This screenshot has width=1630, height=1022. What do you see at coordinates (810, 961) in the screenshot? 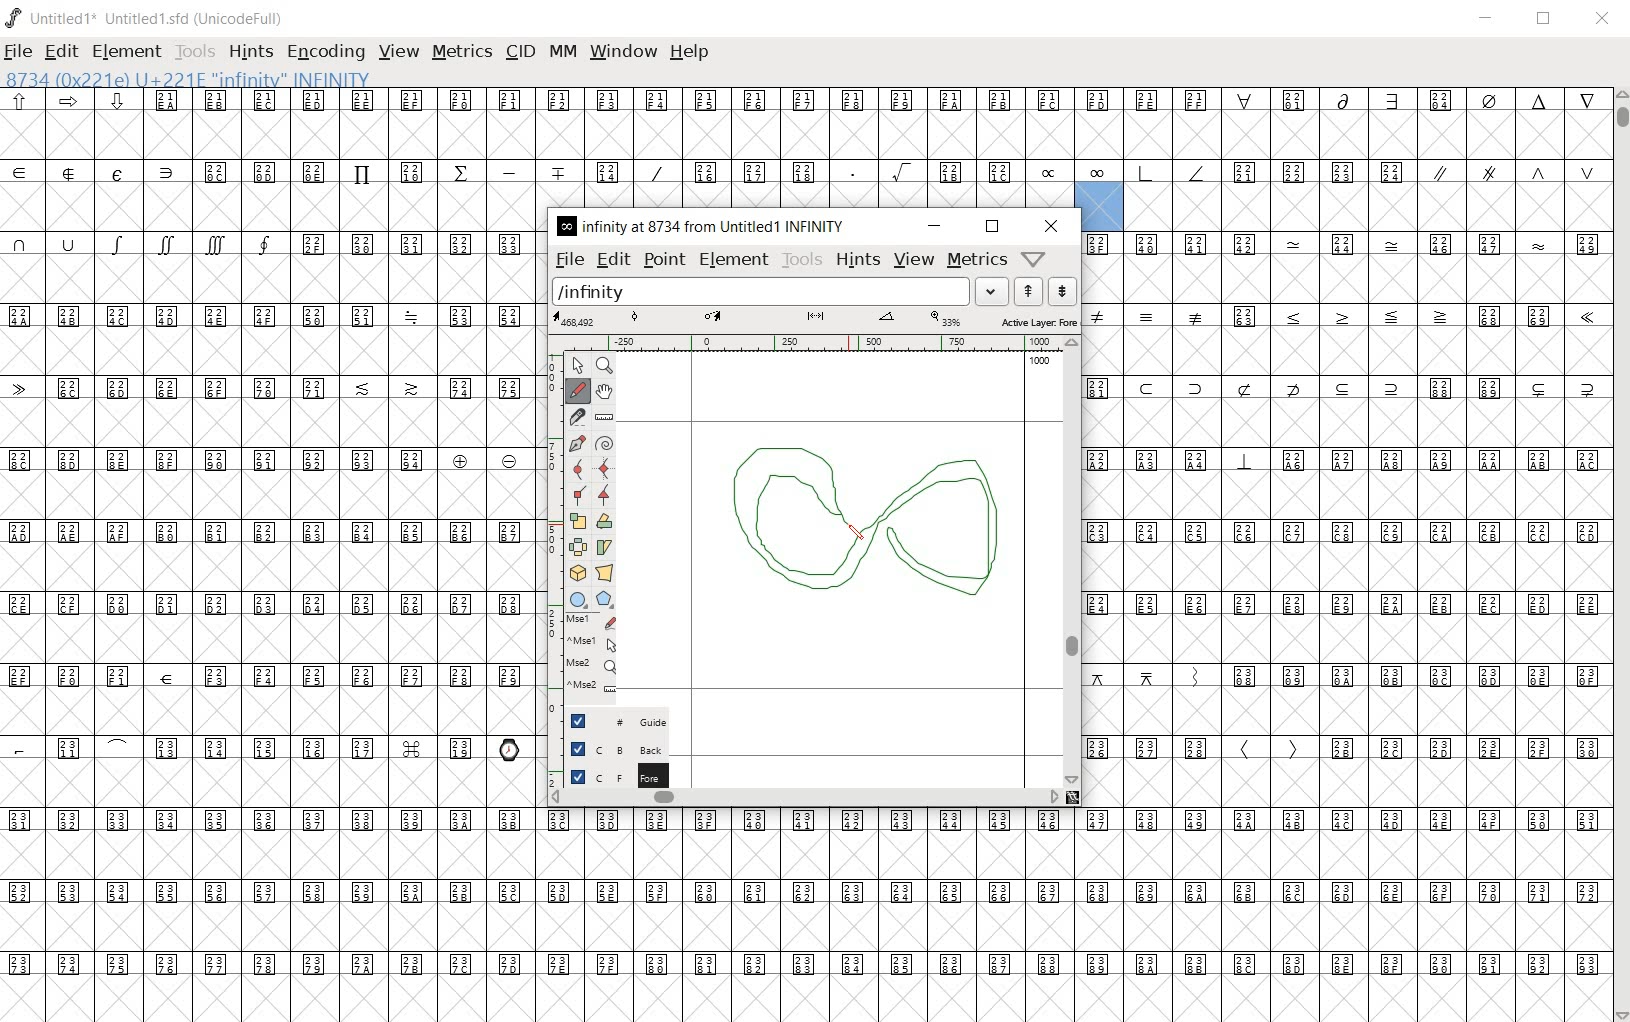
I see `Unicode code points` at bounding box center [810, 961].